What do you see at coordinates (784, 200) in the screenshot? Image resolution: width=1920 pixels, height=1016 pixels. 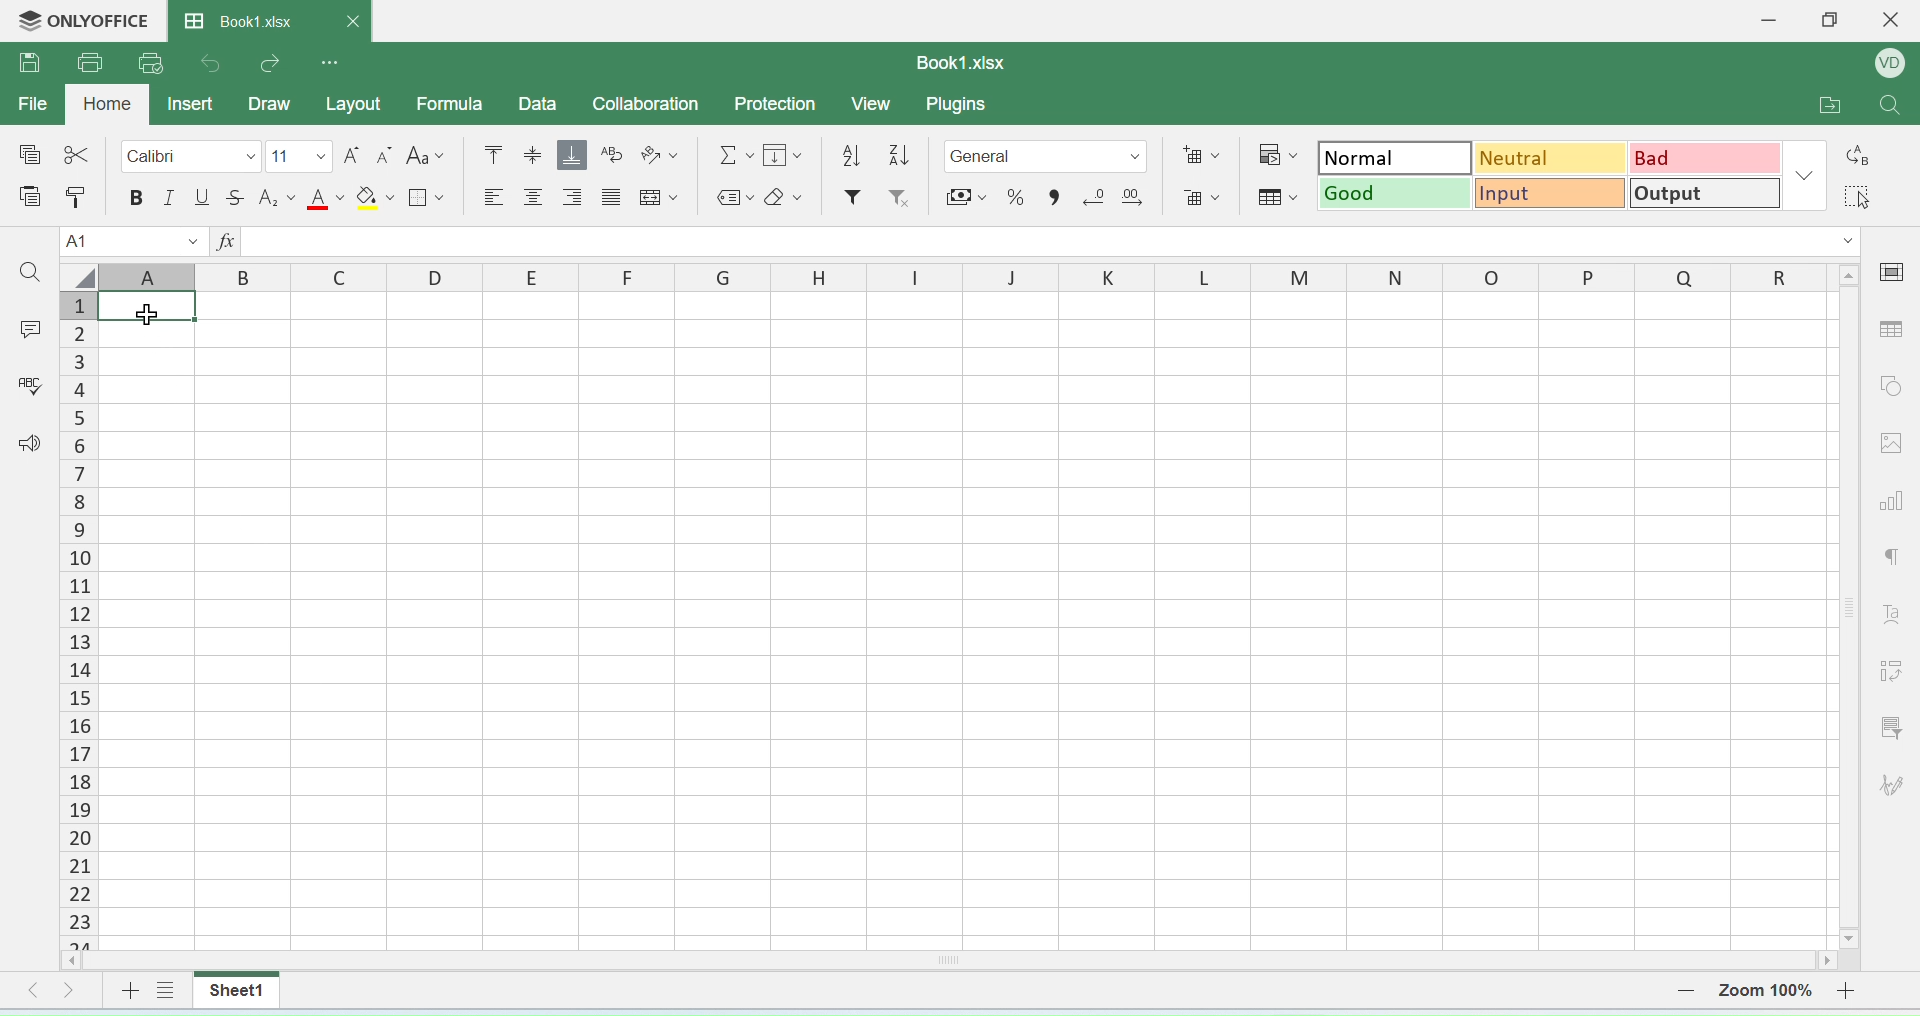 I see `erase` at bounding box center [784, 200].